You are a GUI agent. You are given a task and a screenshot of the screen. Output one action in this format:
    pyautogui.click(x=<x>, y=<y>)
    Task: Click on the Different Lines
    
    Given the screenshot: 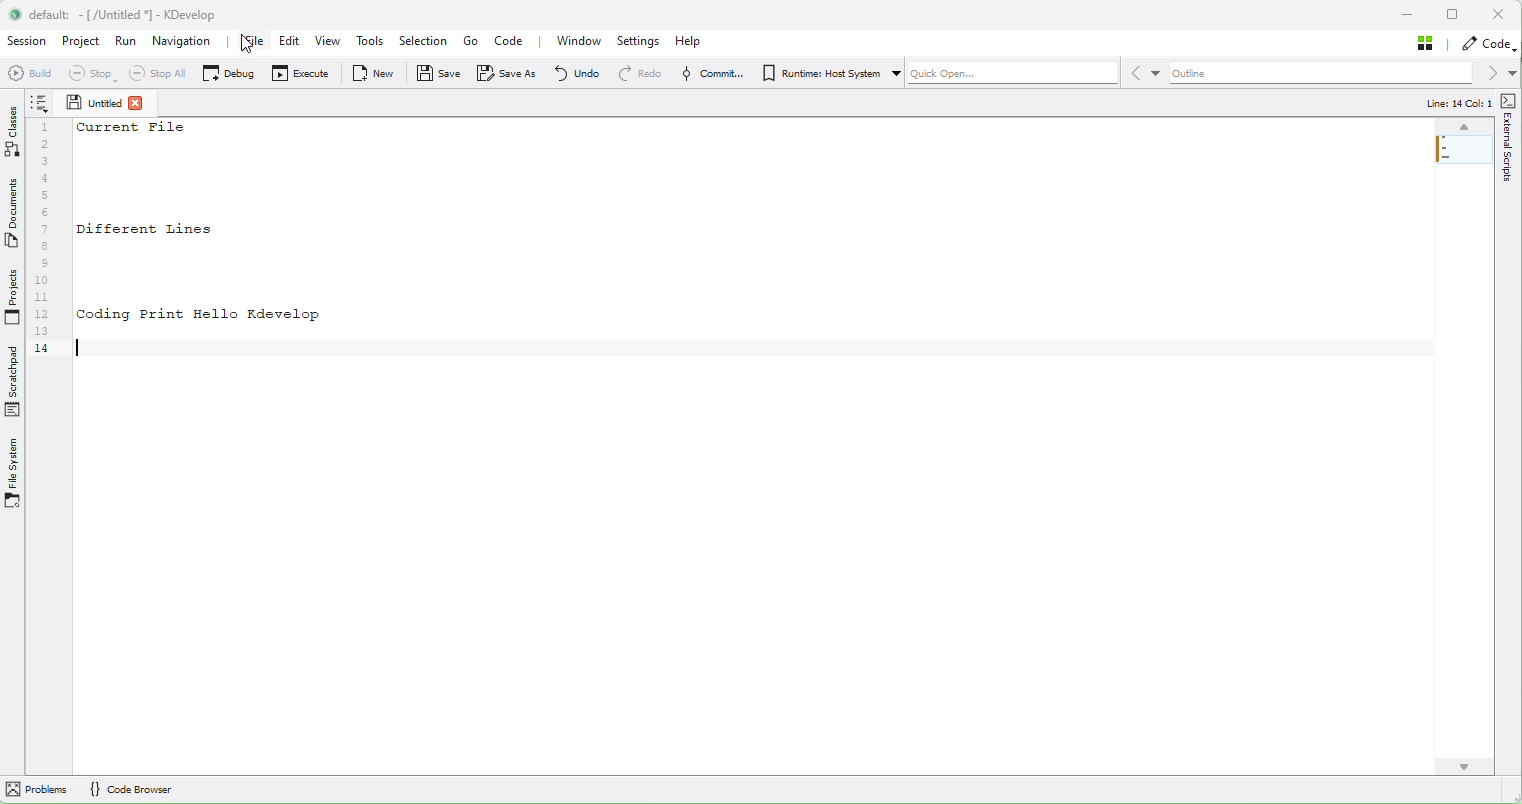 What is the action you would take?
    pyautogui.click(x=146, y=230)
    